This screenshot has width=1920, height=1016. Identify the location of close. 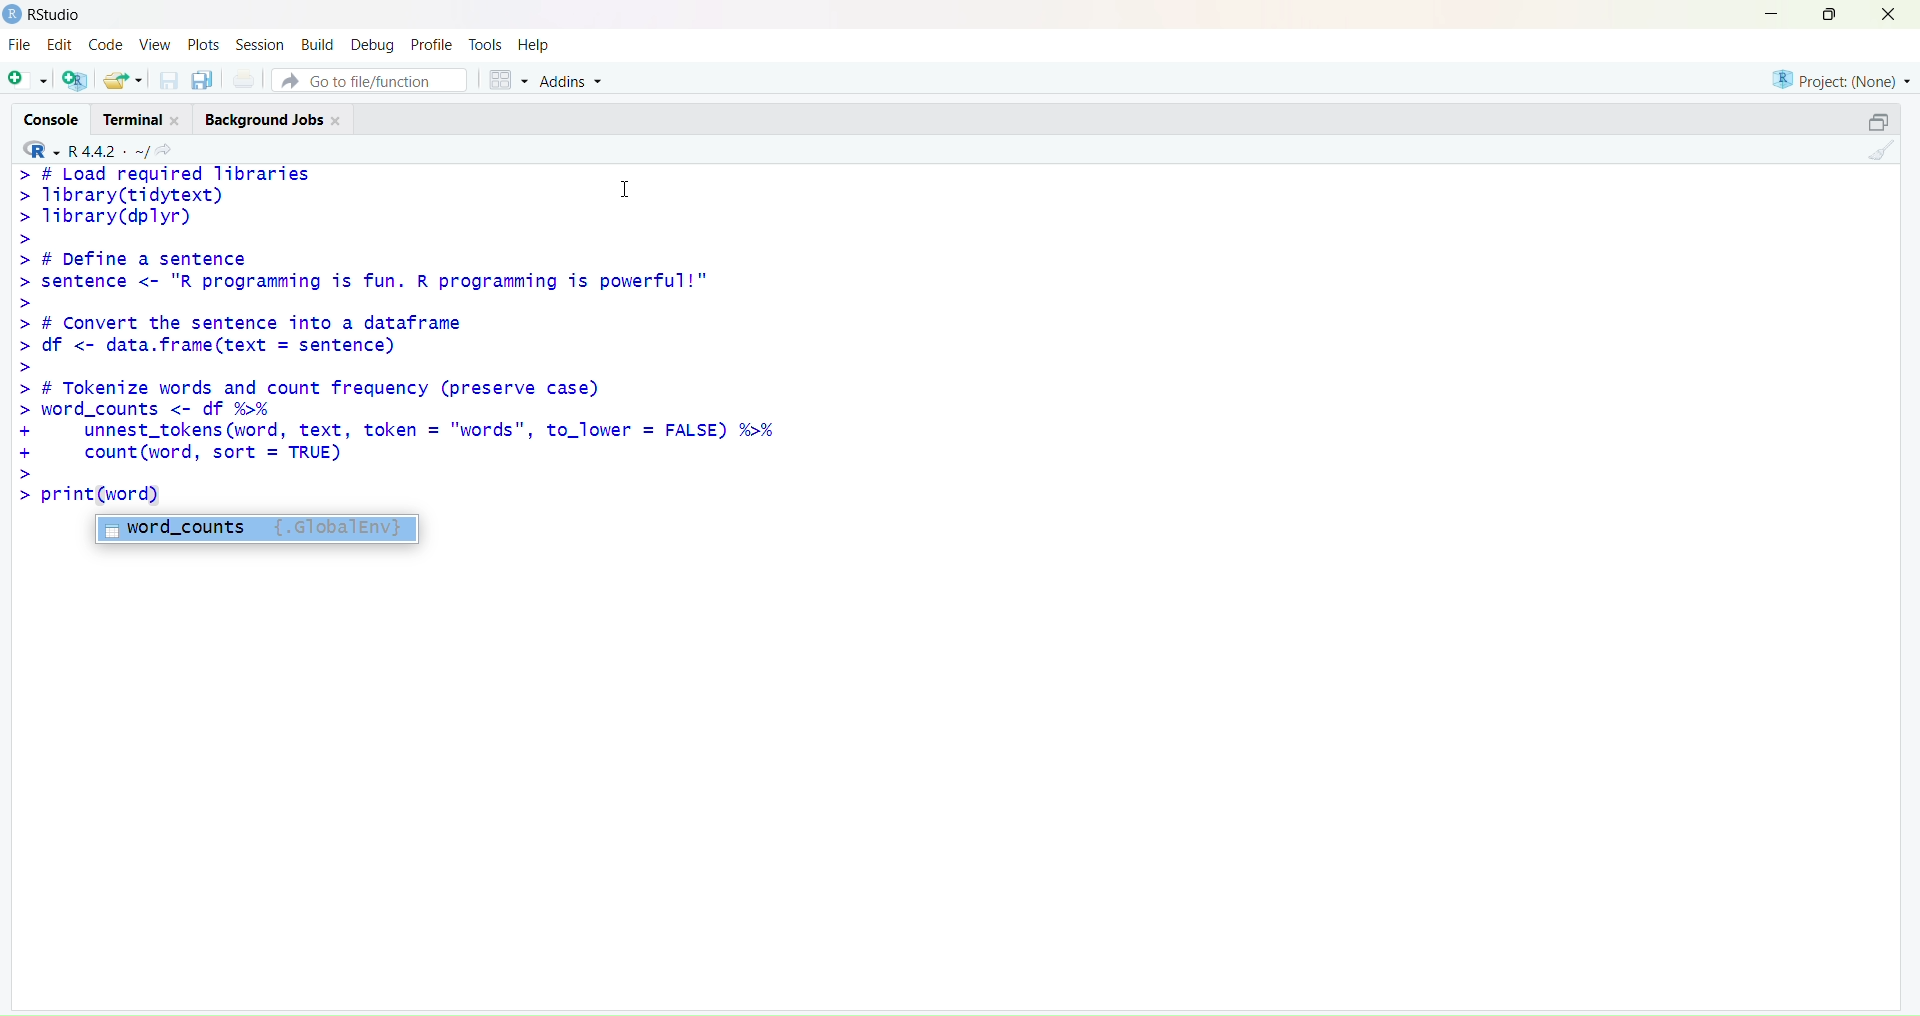
(1889, 15).